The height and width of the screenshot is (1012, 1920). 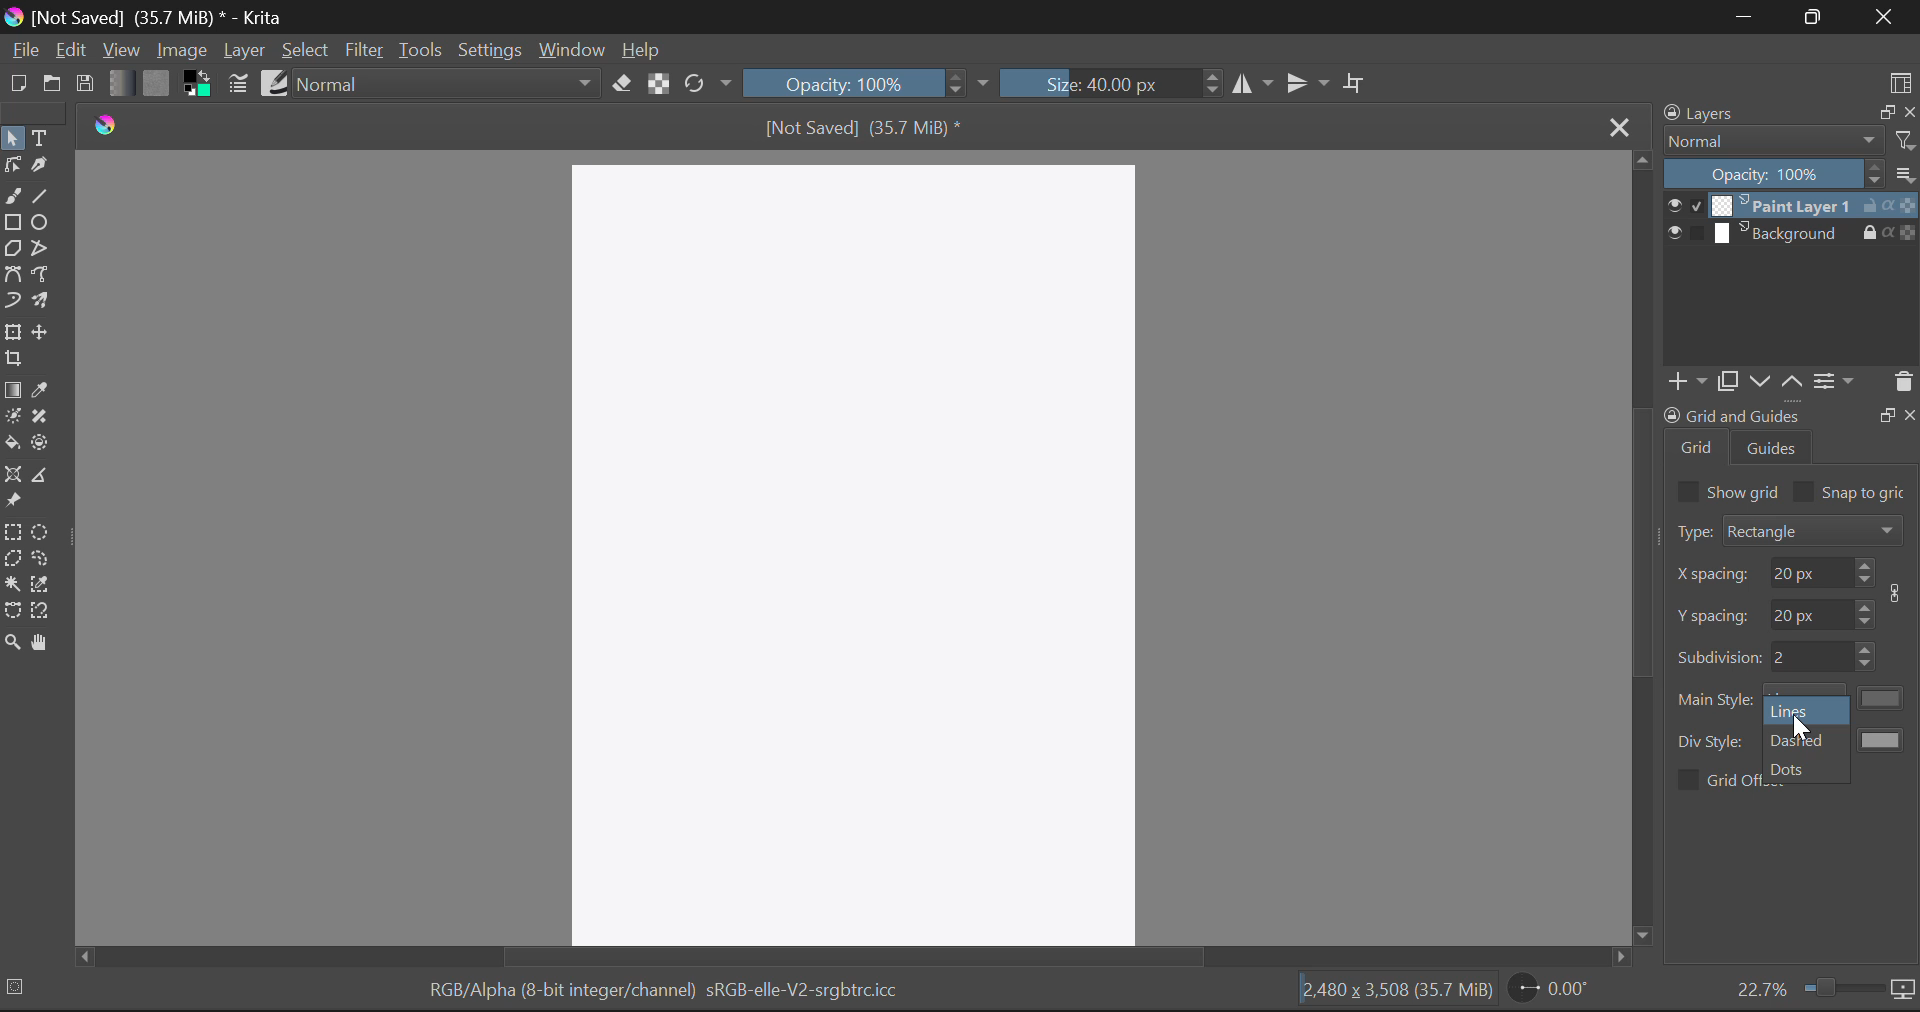 What do you see at coordinates (866, 83) in the screenshot?
I see `Opacity` at bounding box center [866, 83].